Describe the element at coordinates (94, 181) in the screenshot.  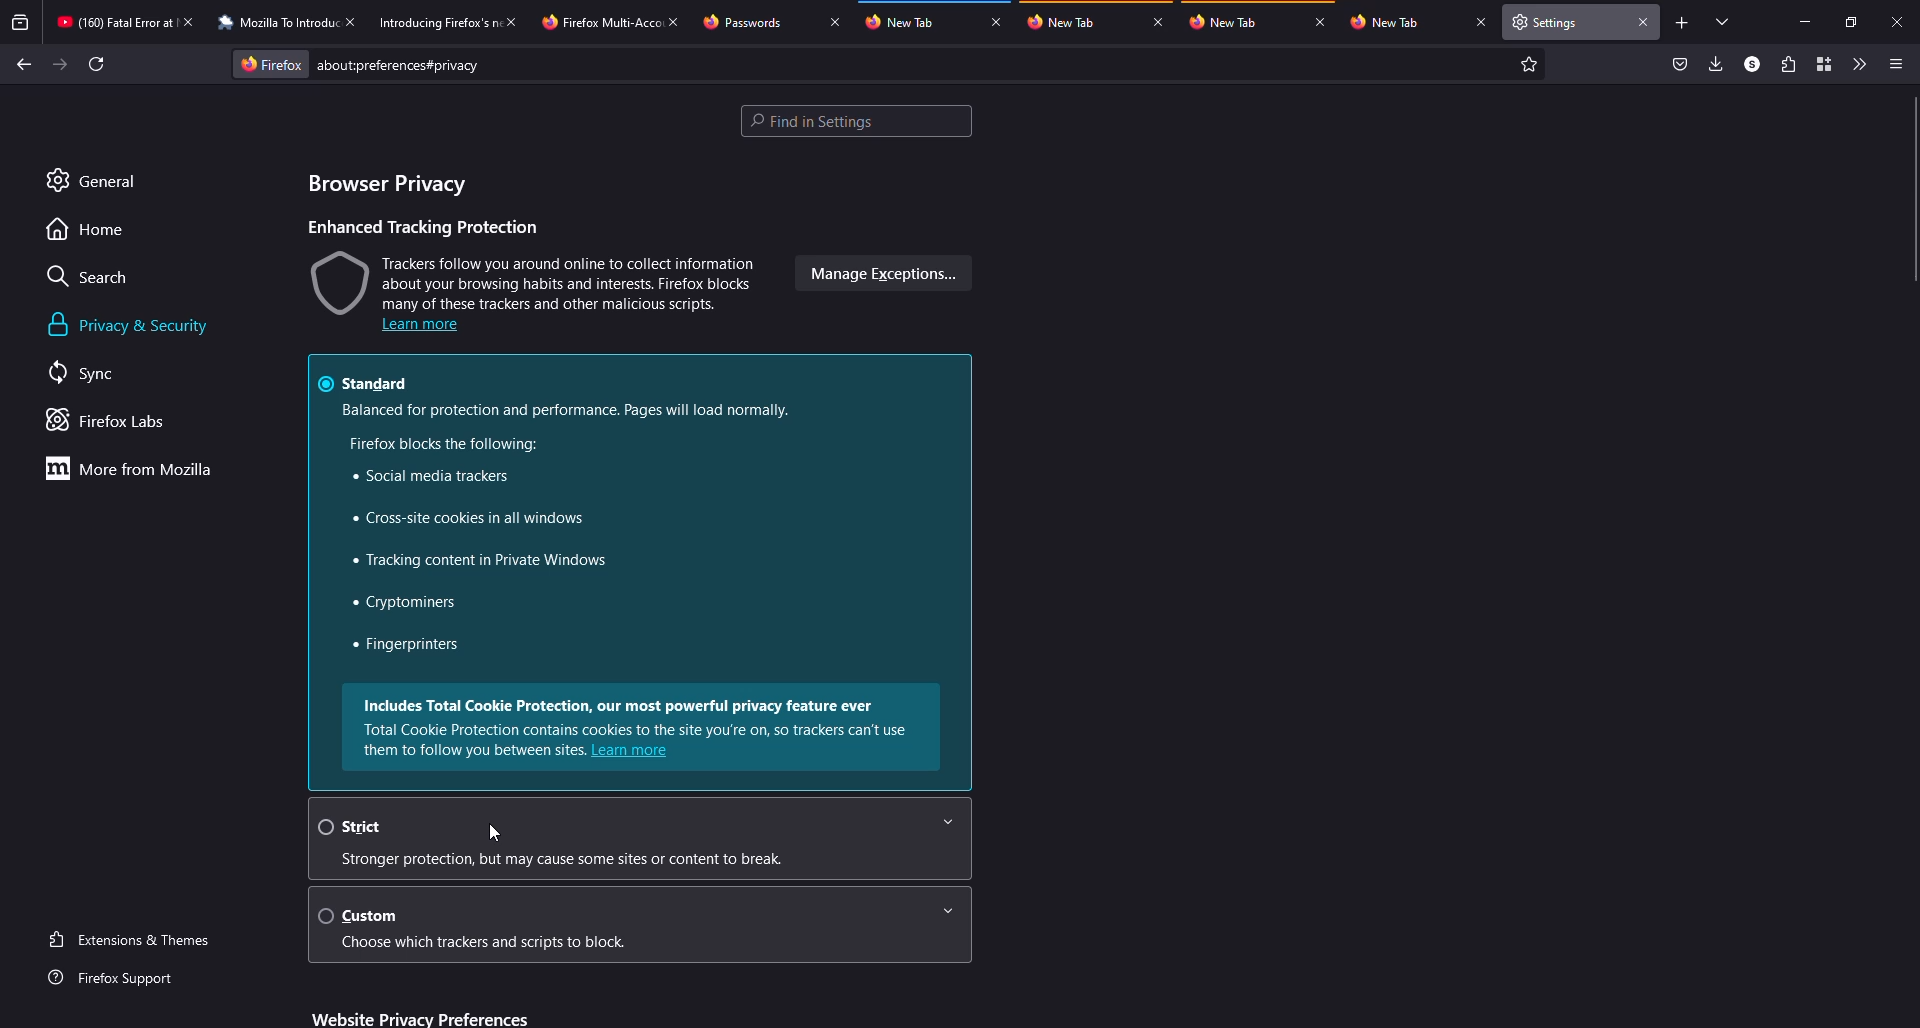
I see `general` at that location.